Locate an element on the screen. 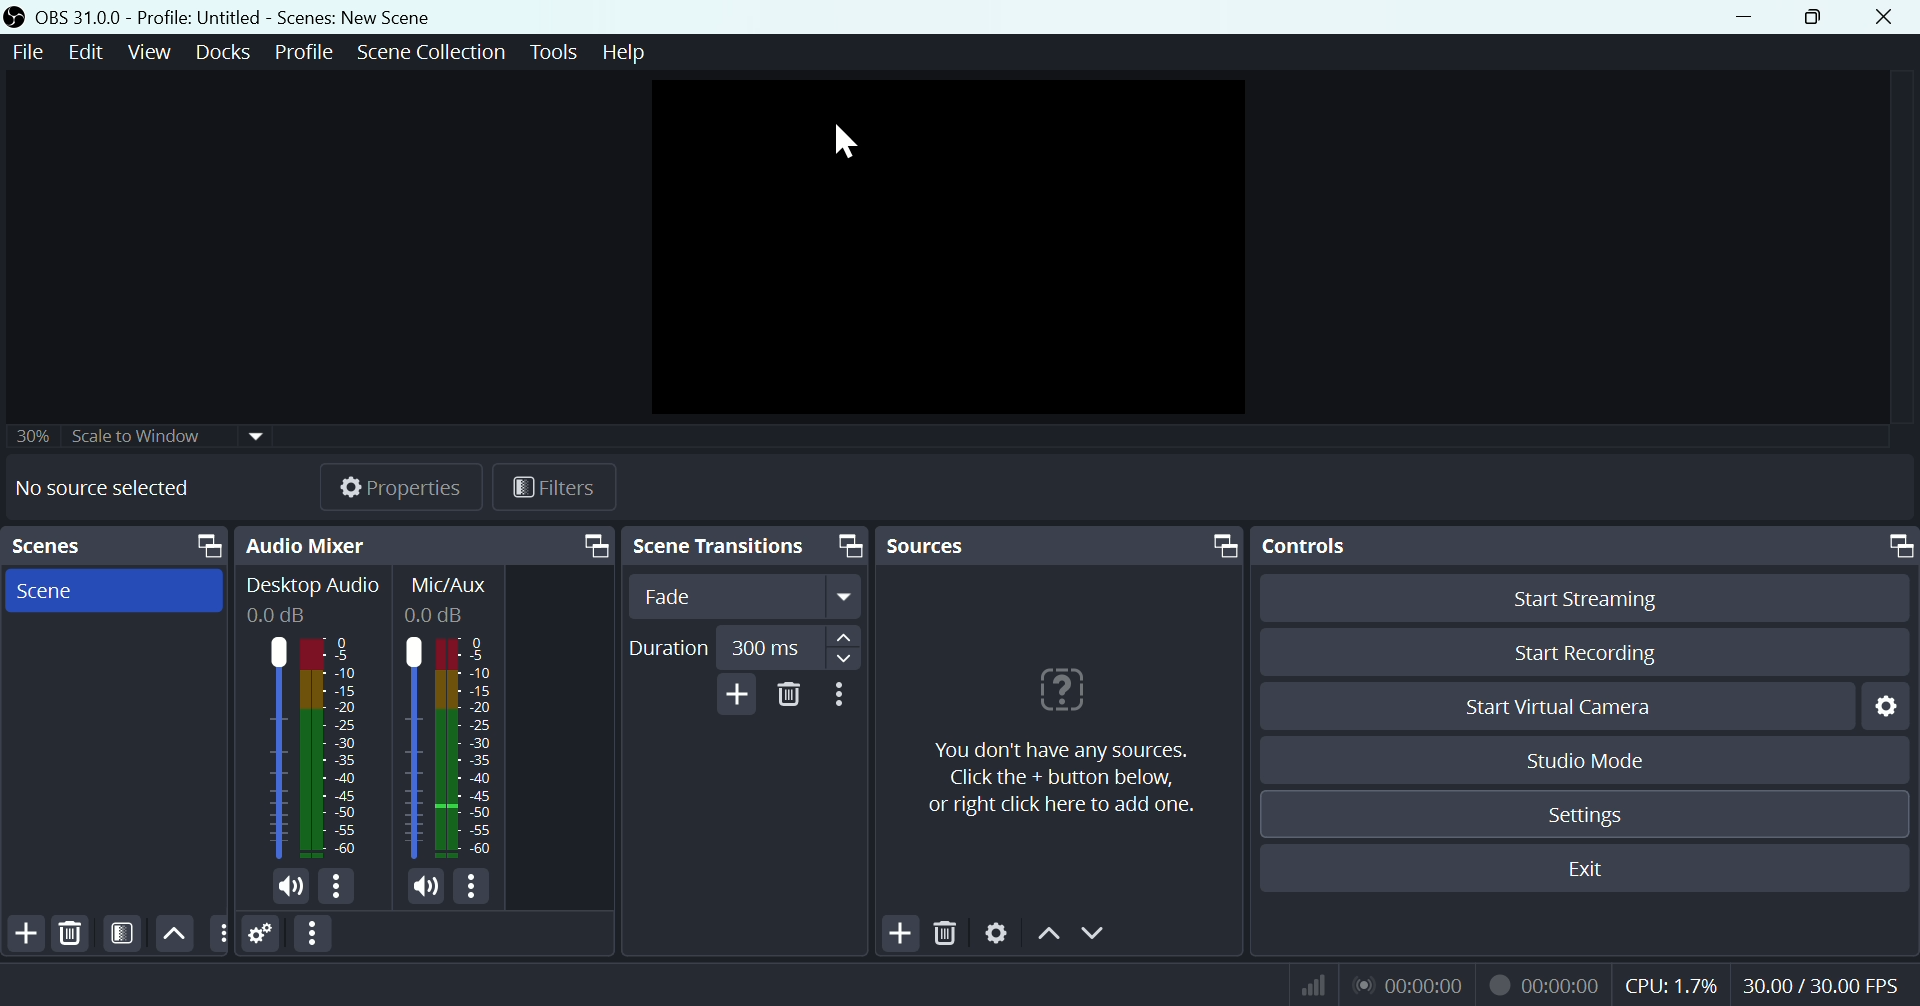  Mic/Aus is located at coordinates (450, 599).